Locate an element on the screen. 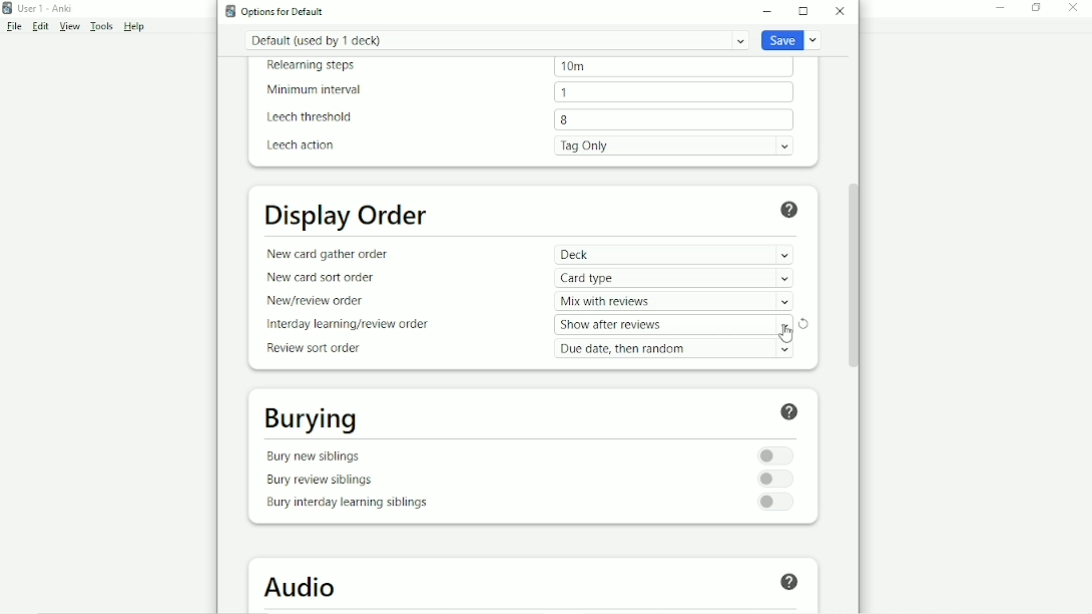 The image size is (1092, 614). Mix with reviews is located at coordinates (674, 301).